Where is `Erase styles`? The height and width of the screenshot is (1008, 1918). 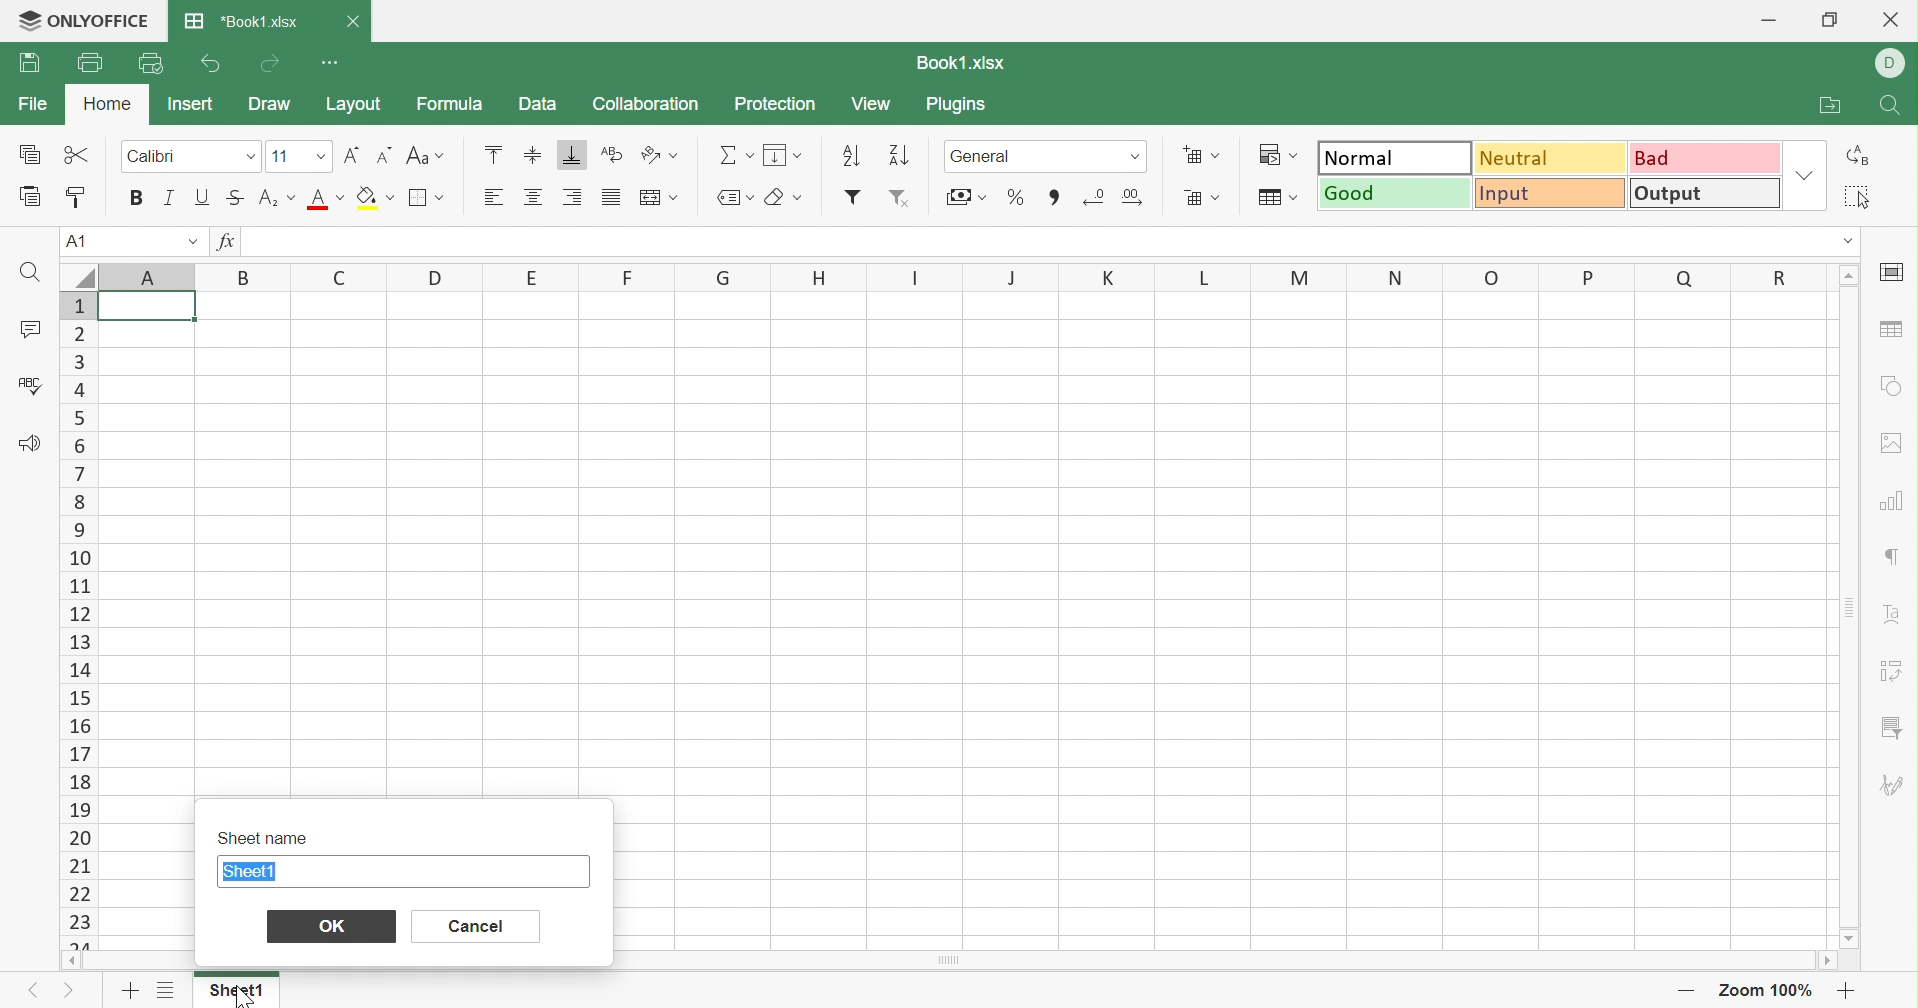
Erase styles is located at coordinates (794, 198).